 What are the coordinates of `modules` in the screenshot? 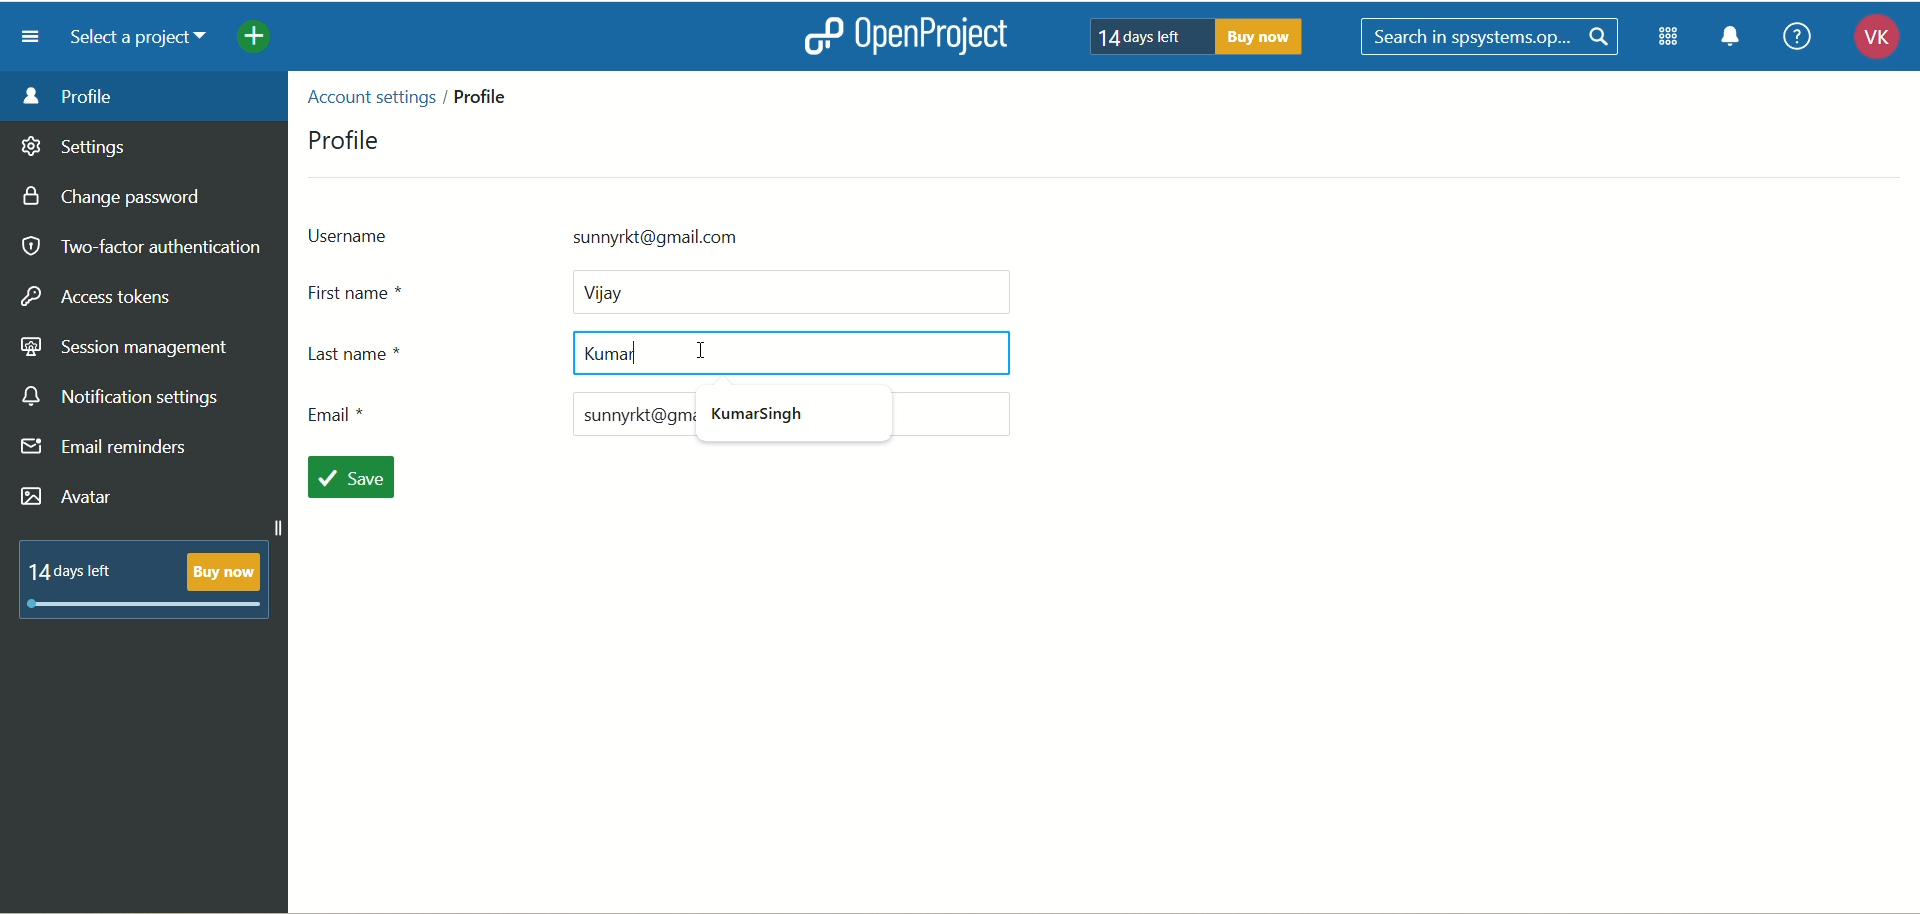 It's located at (1670, 41).